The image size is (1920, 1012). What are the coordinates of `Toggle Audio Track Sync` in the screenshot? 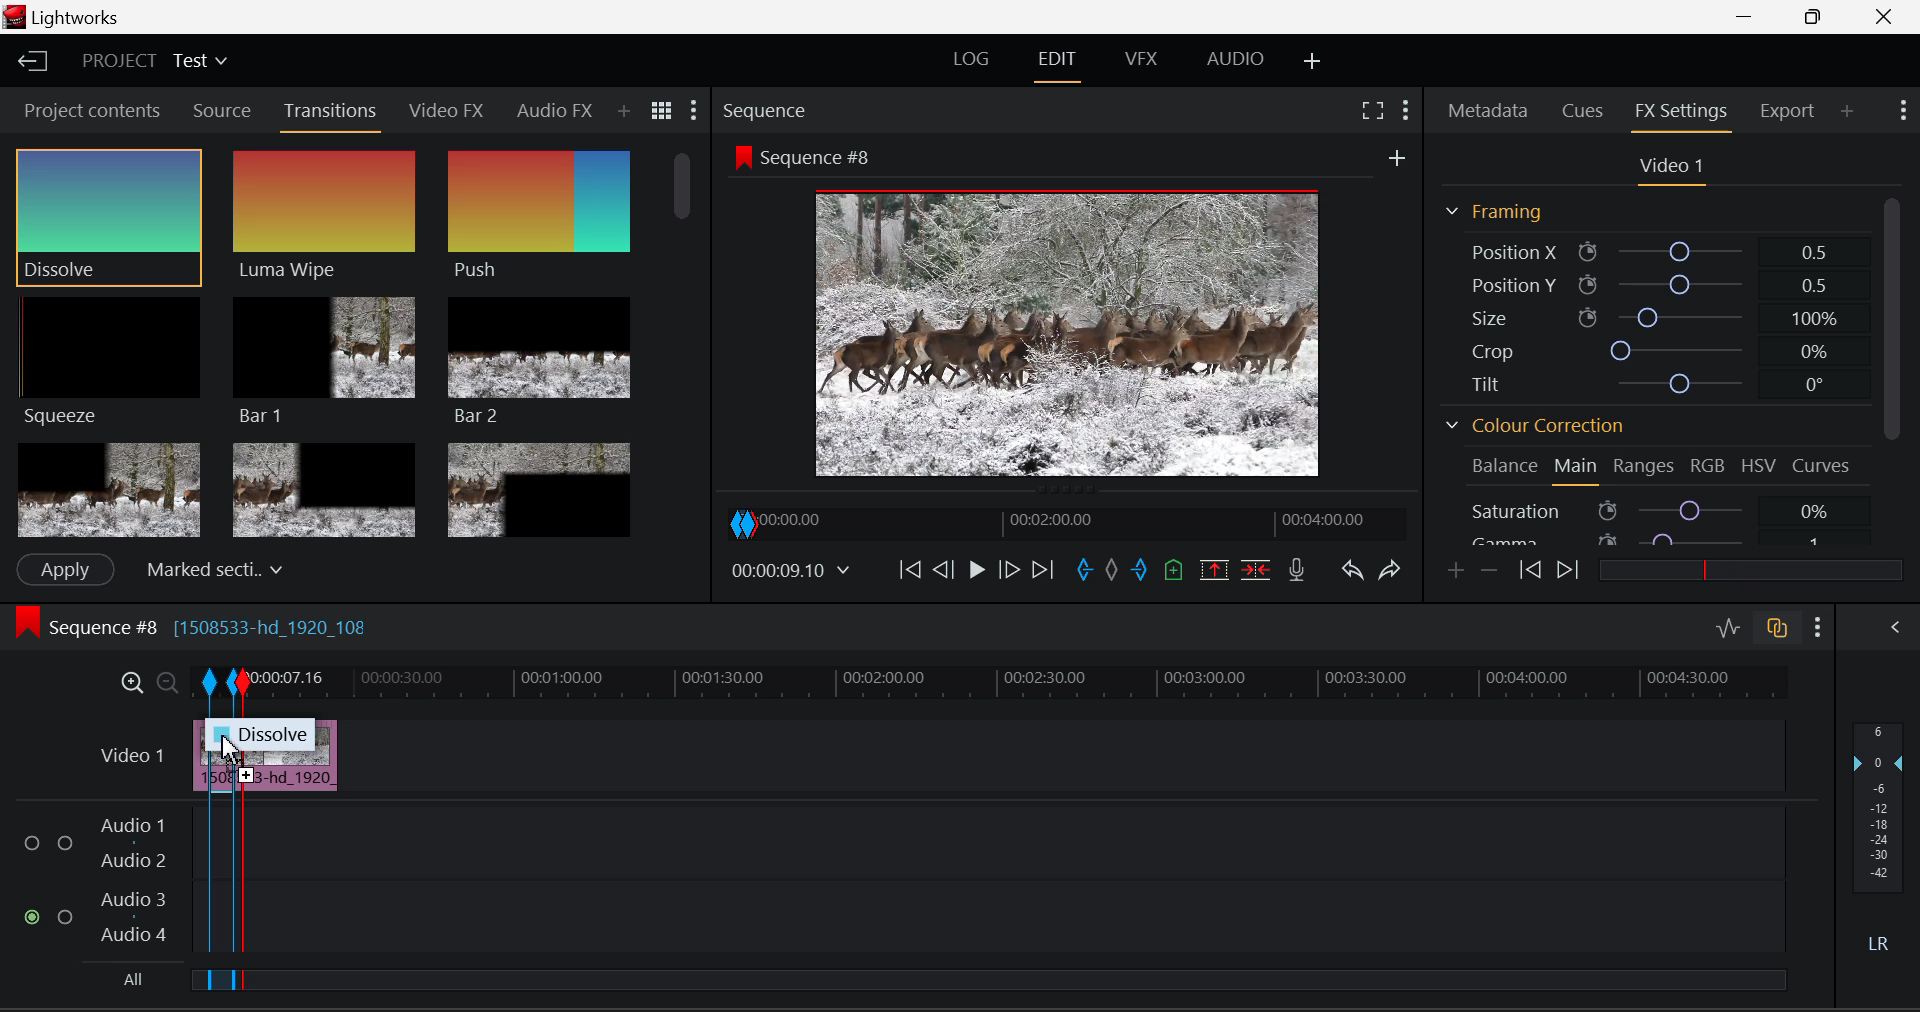 It's located at (1780, 630).